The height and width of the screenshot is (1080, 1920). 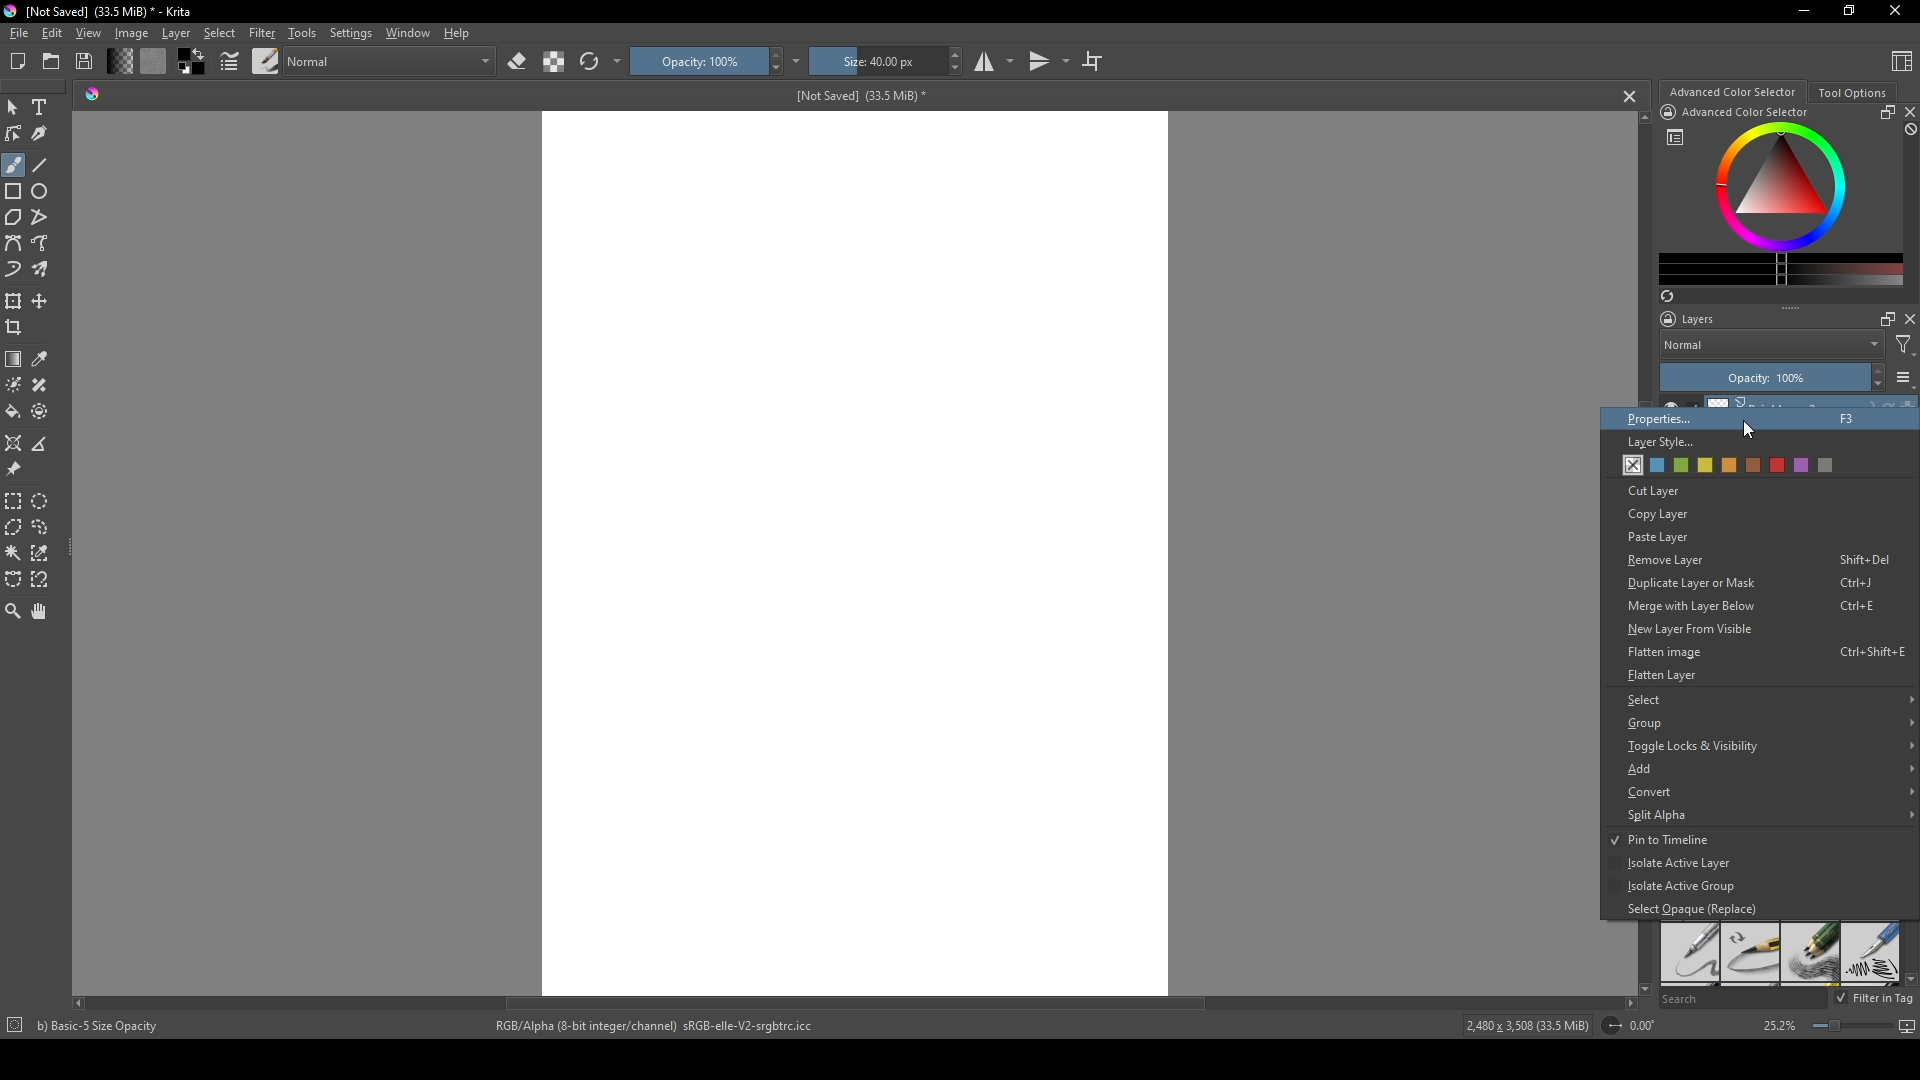 I want to click on file, so click(x=18, y=34).